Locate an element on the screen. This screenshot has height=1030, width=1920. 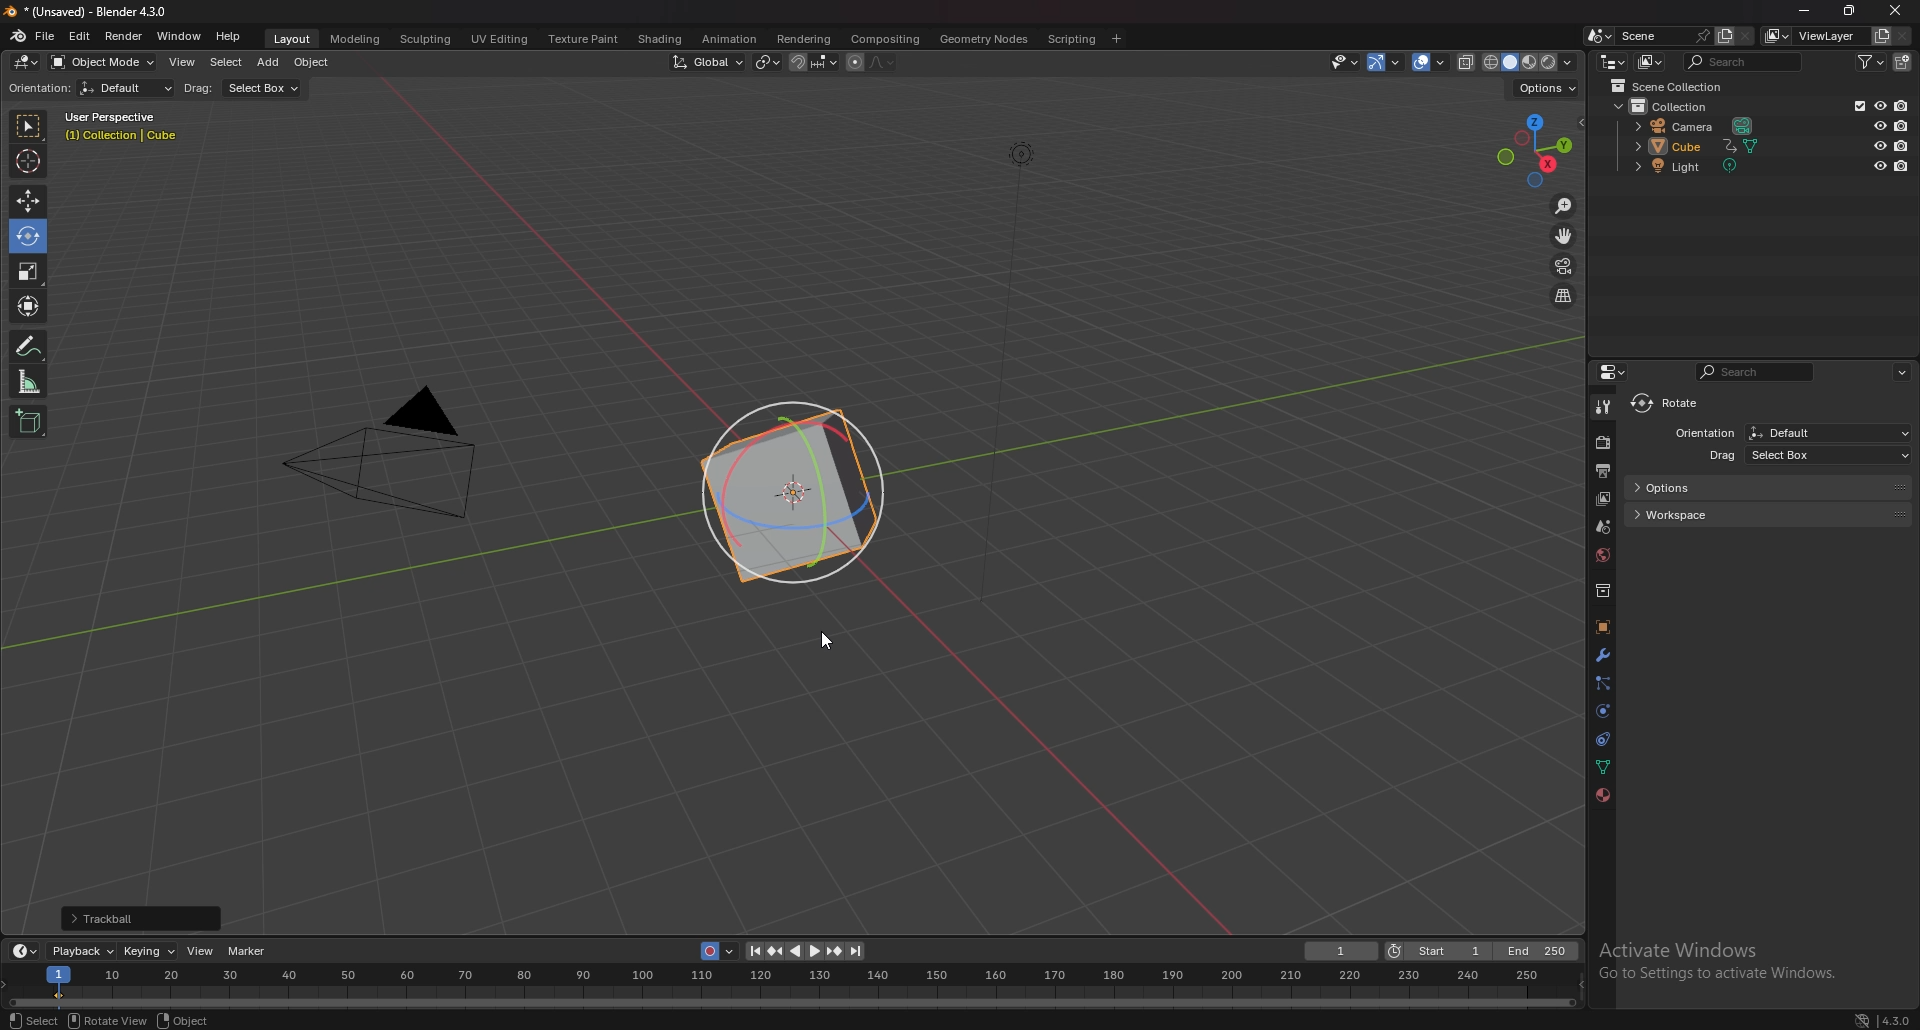
Rotate view is located at coordinates (107, 1020).